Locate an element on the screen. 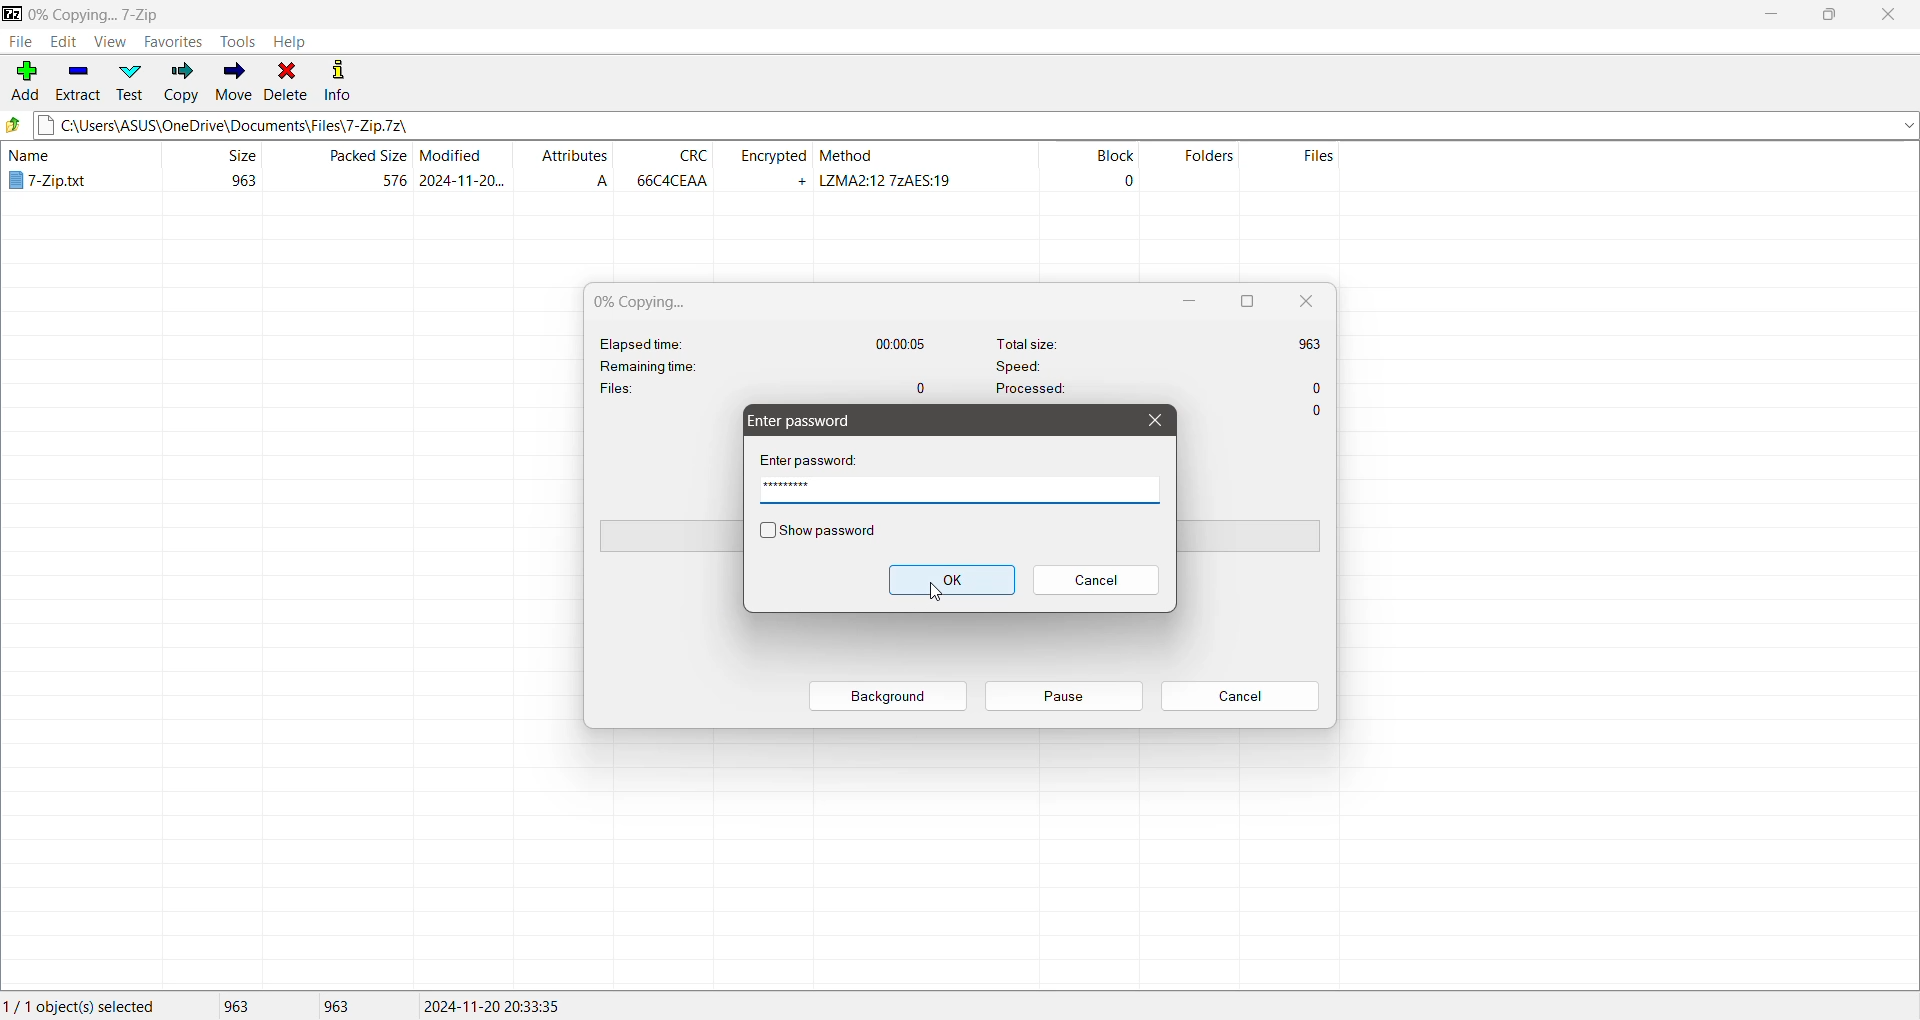  File is located at coordinates (18, 42).